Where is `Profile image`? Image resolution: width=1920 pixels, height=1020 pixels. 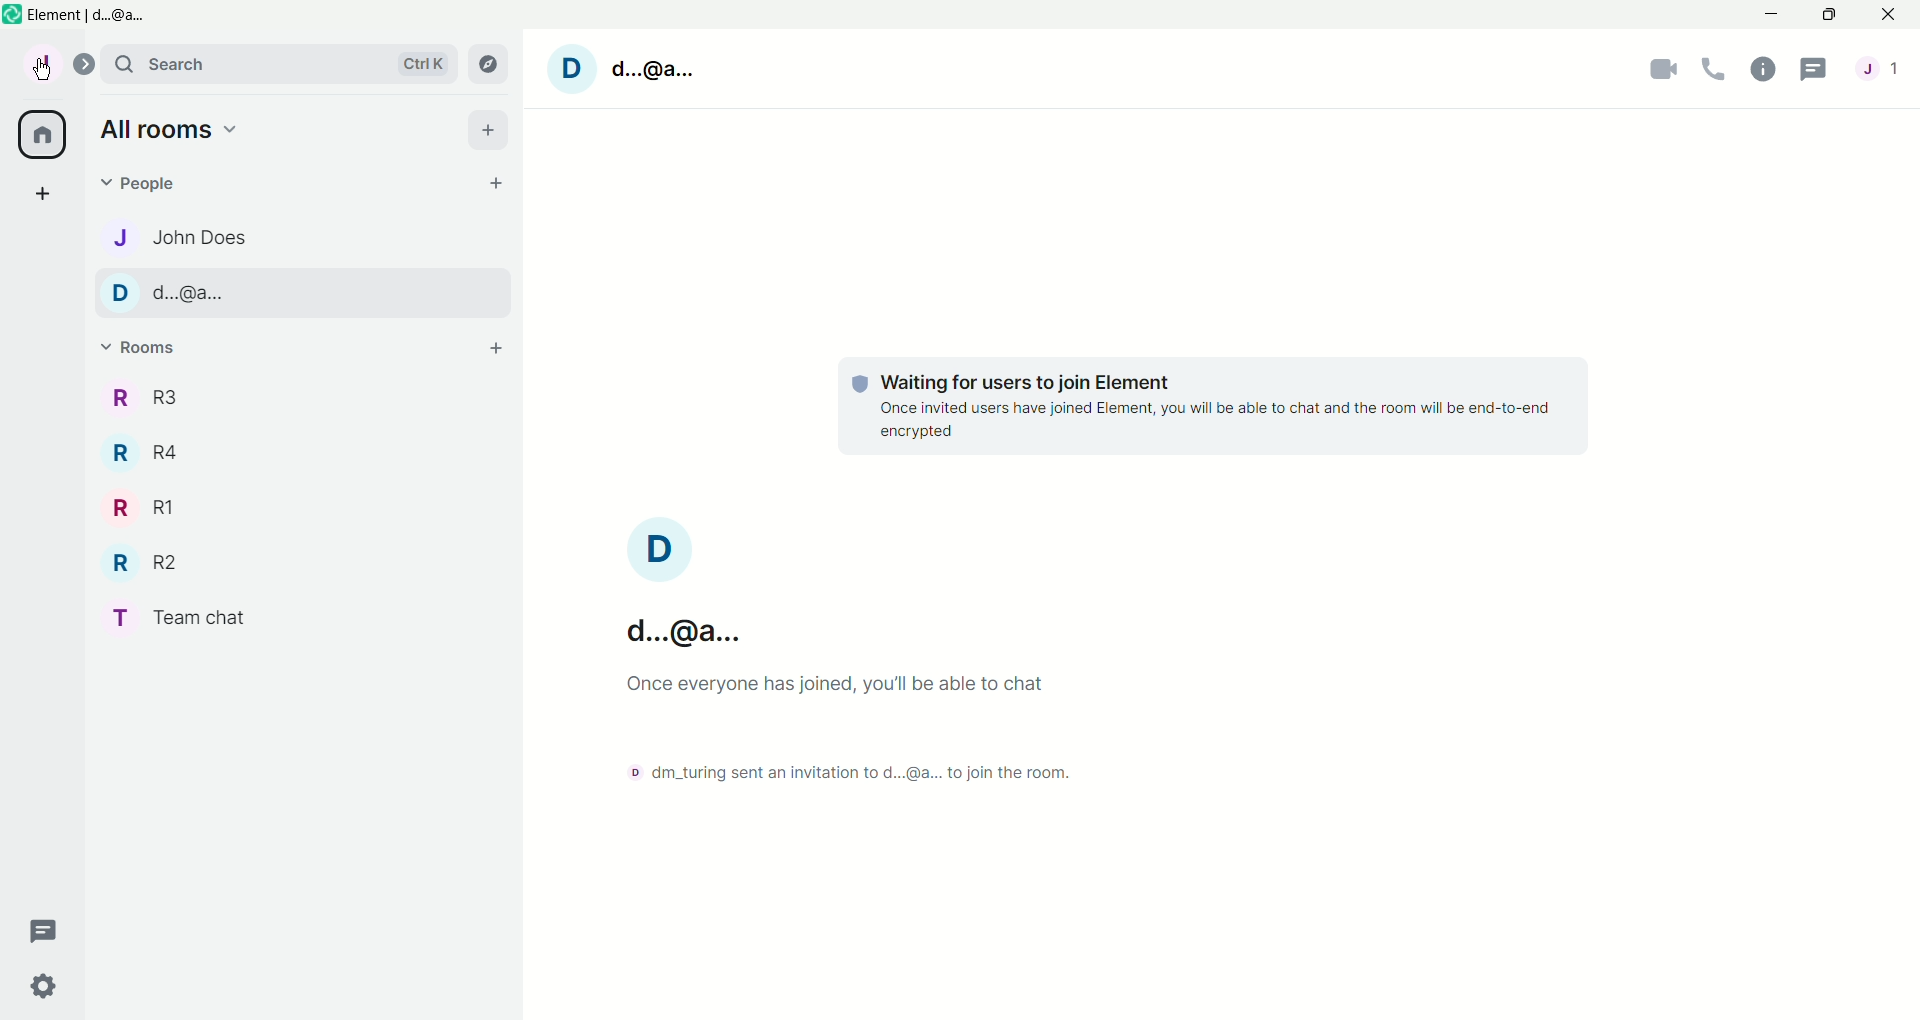 Profile image is located at coordinates (660, 549).